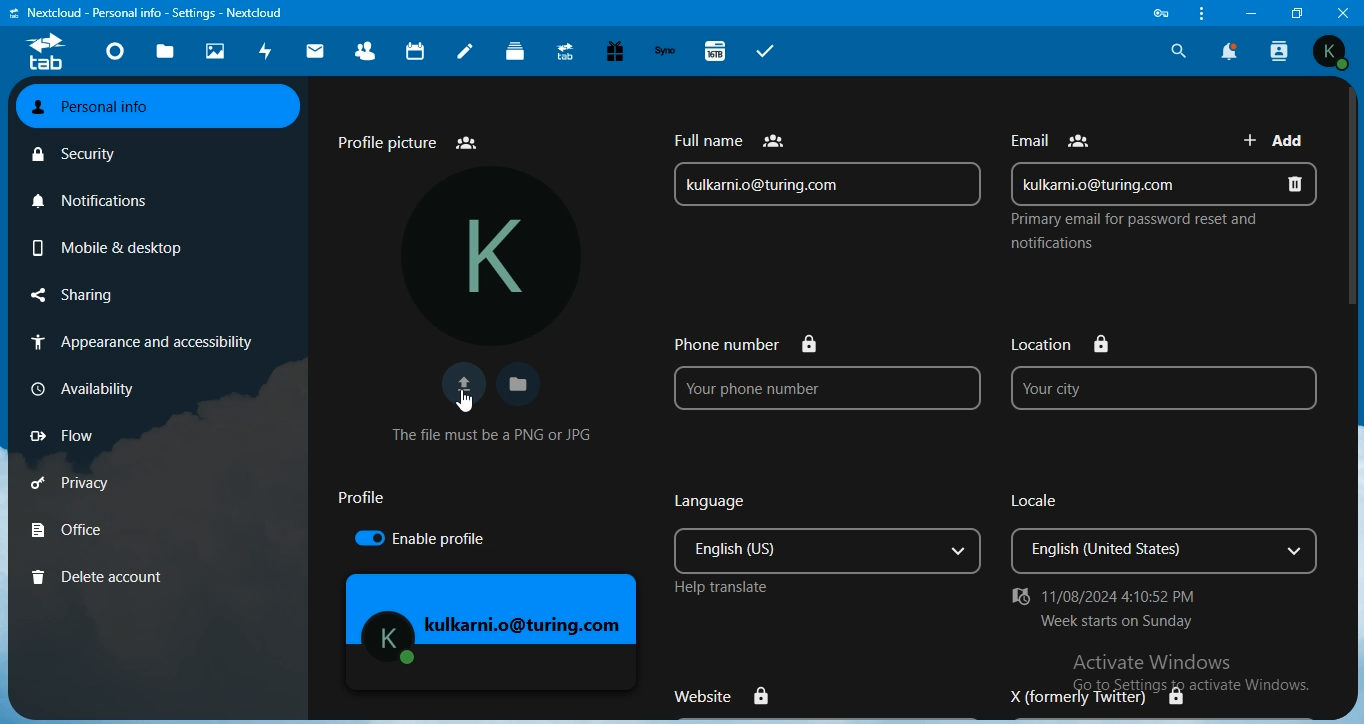  What do you see at coordinates (1279, 138) in the screenshot?
I see `add` at bounding box center [1279, 138].